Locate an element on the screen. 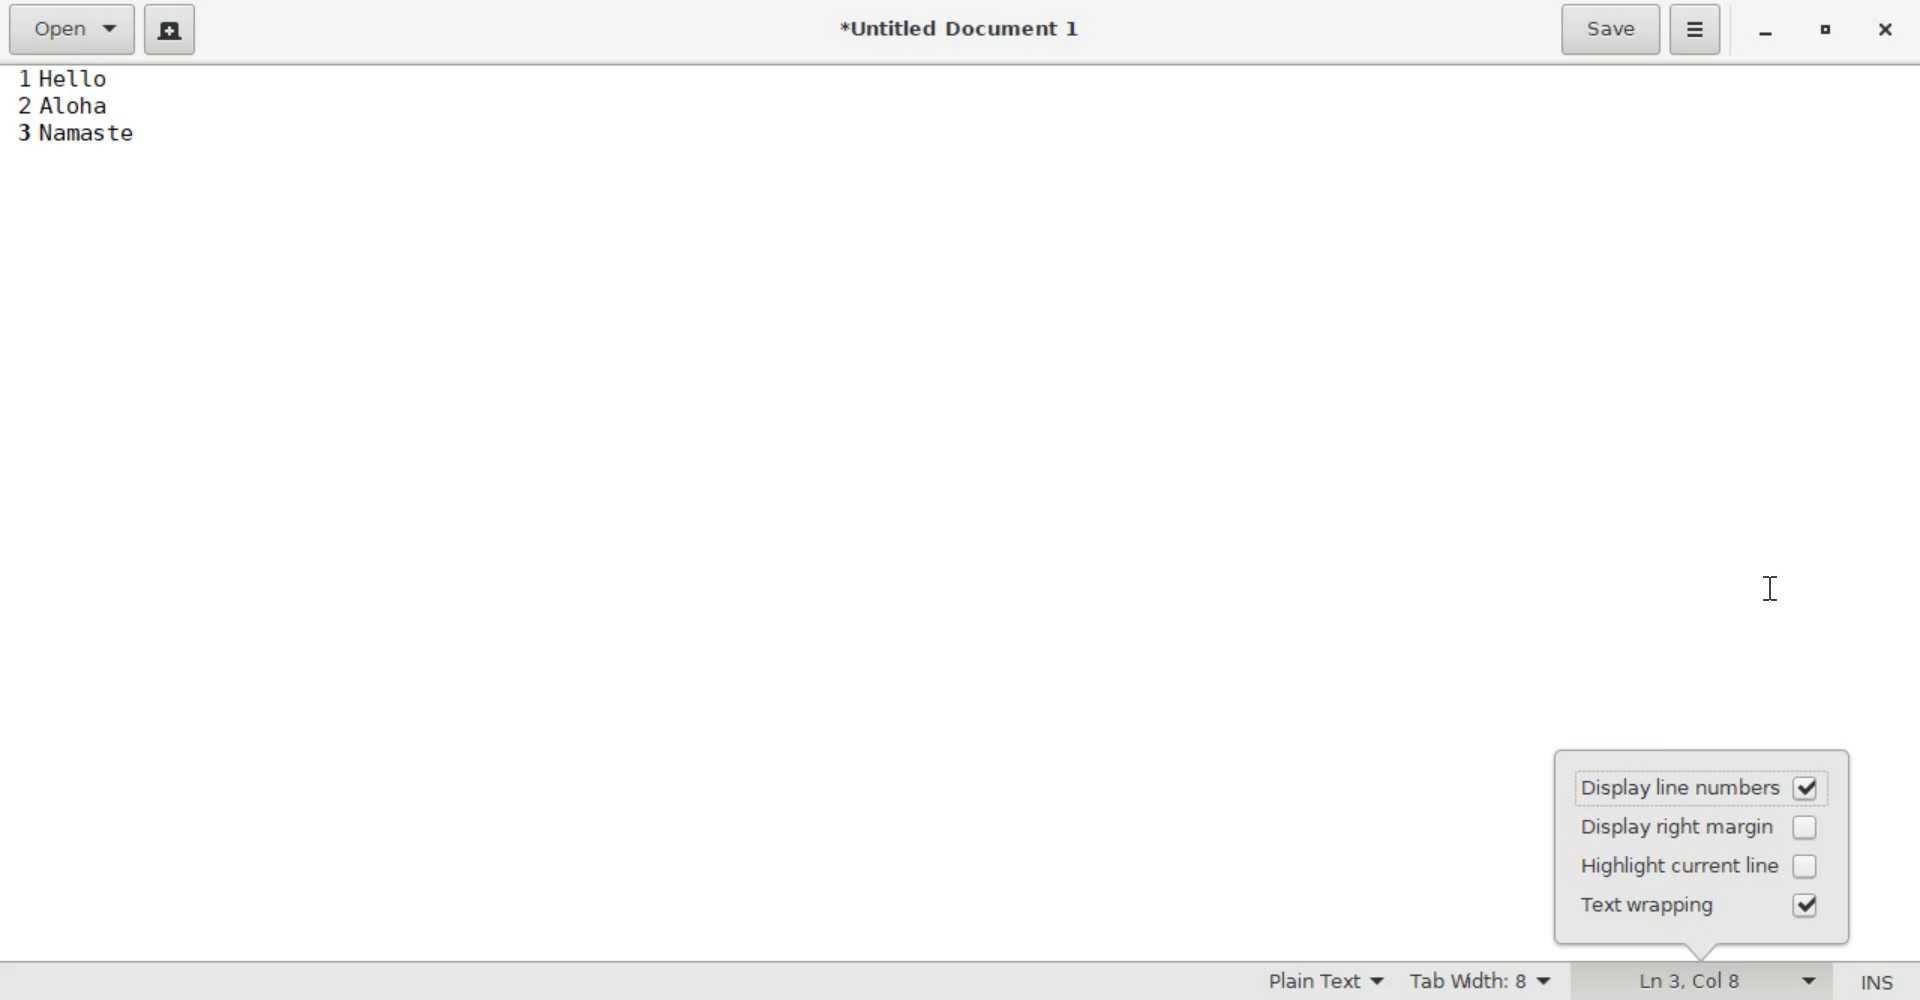 This screenshot has height=1000, width=1920. Maximize is located at coordinates (1827, 30).